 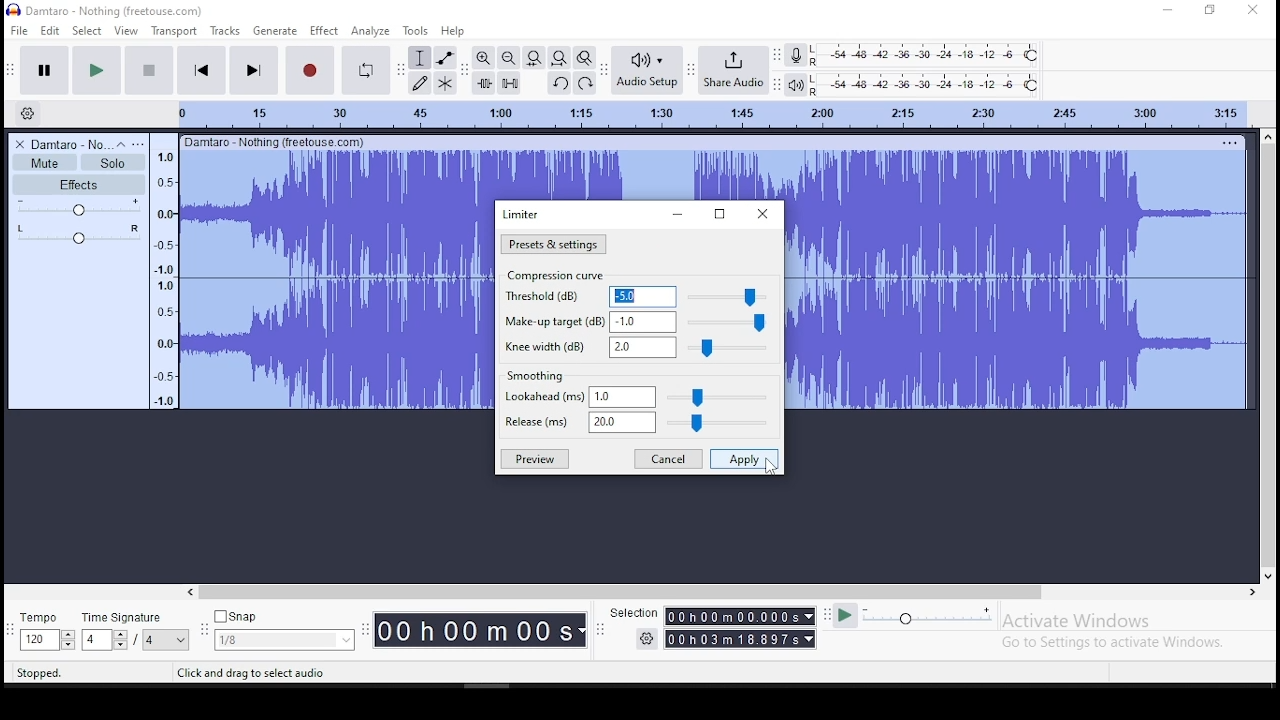 What do you see at coordinates (645, 70) in the screenshot?
I see `audio setup` at bounding box center [645, 70].